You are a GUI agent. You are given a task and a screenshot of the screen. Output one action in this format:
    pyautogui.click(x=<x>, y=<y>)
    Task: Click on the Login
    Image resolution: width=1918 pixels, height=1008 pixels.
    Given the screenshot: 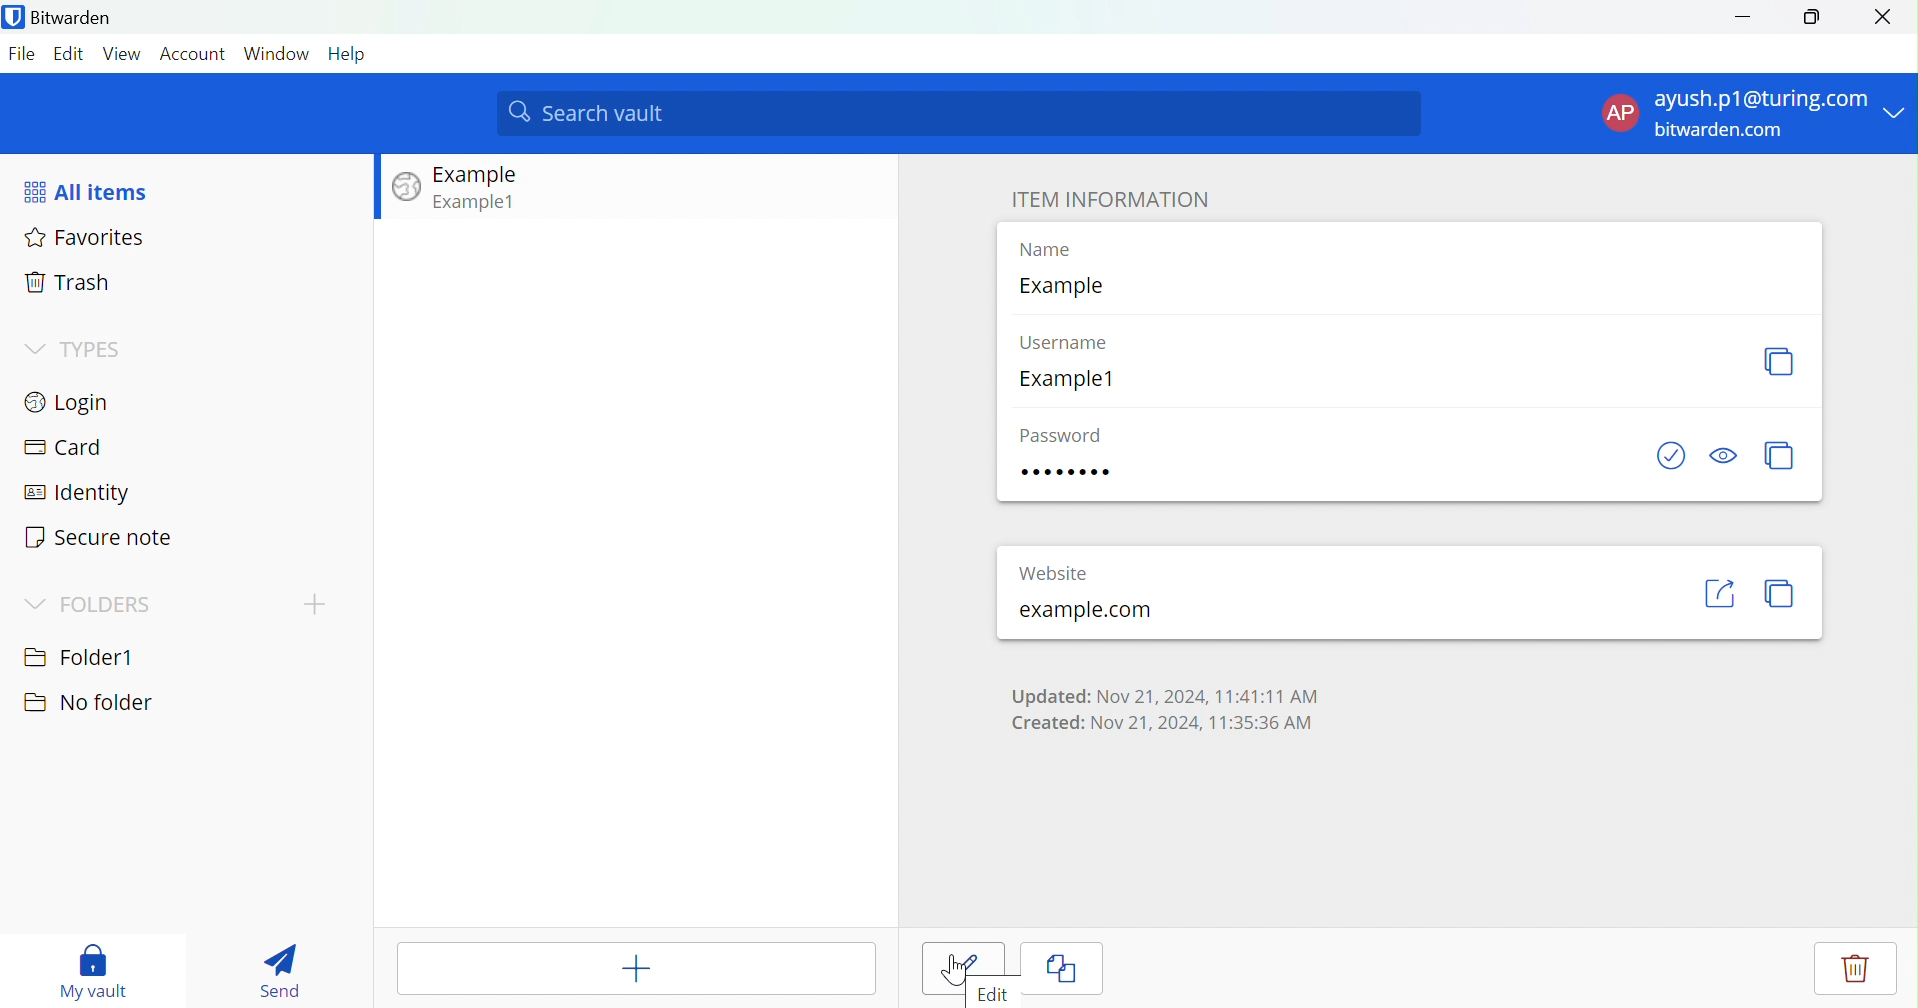 What is the action you would take?
    pyautogui.click(x=71, y=401)
    